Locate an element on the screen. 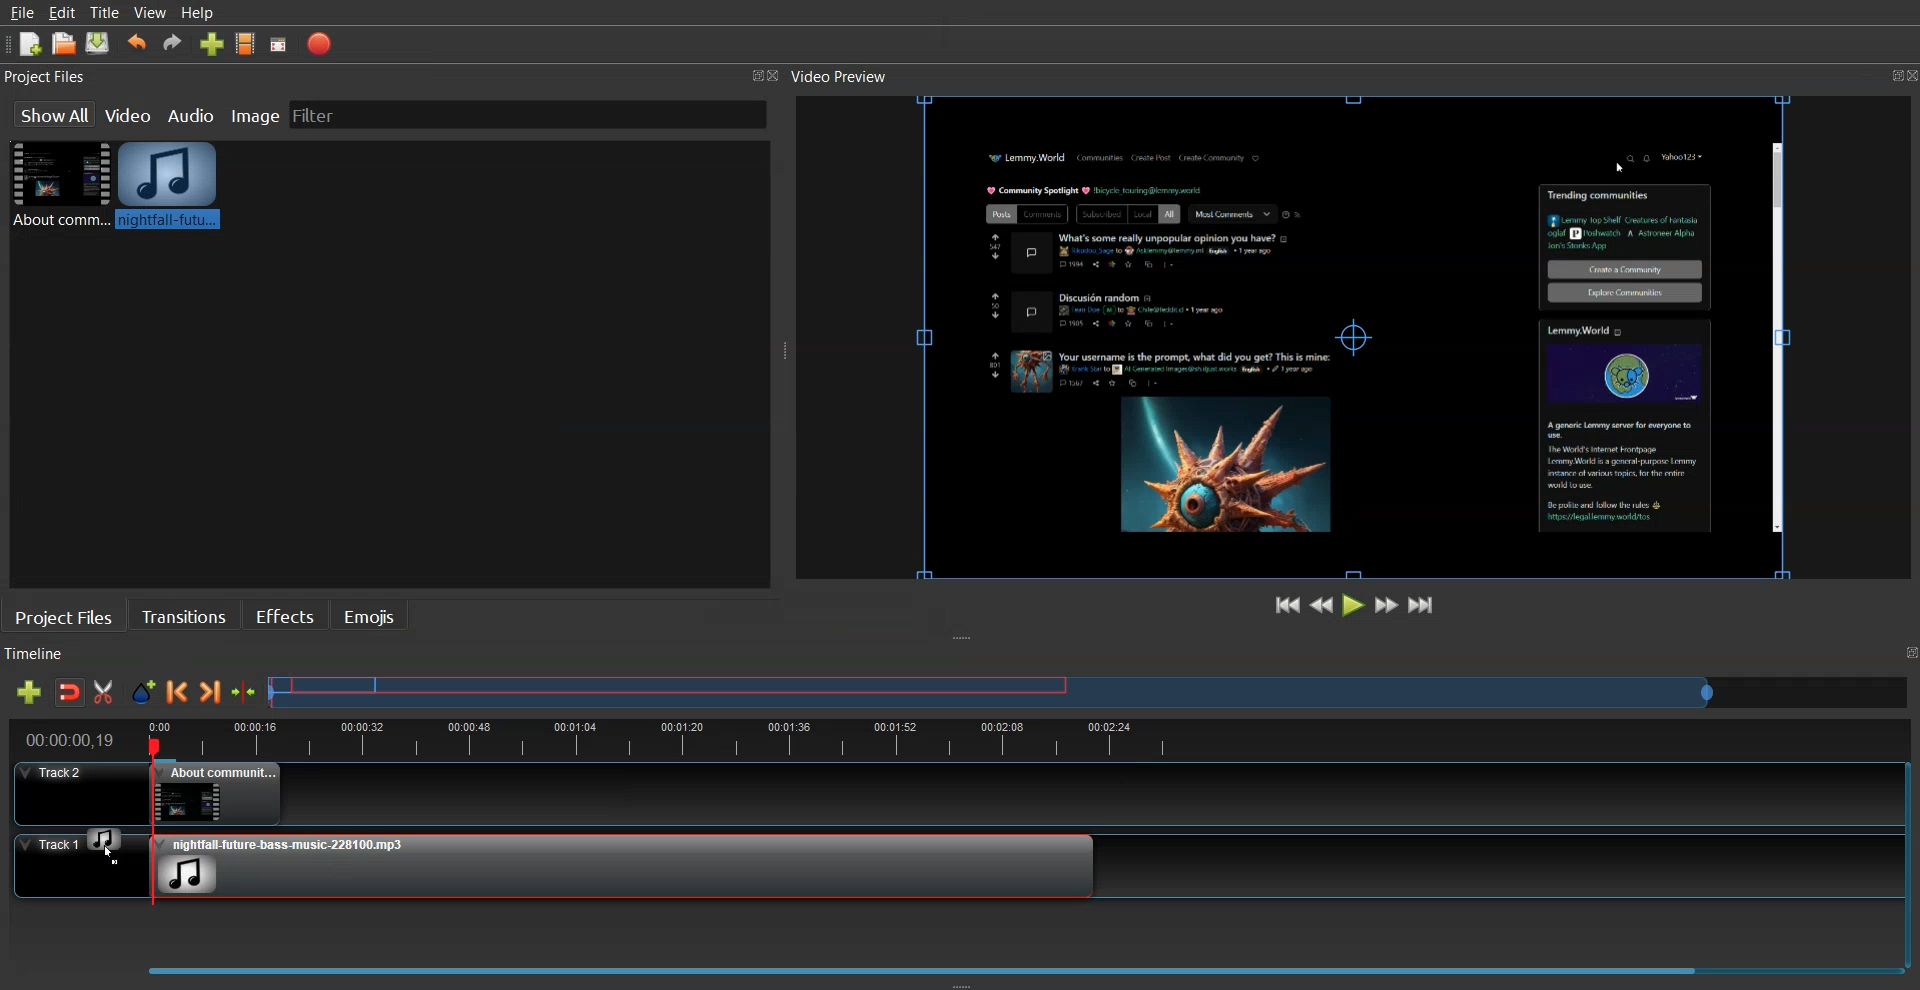  Slider is located at coordinates (1090, 691).